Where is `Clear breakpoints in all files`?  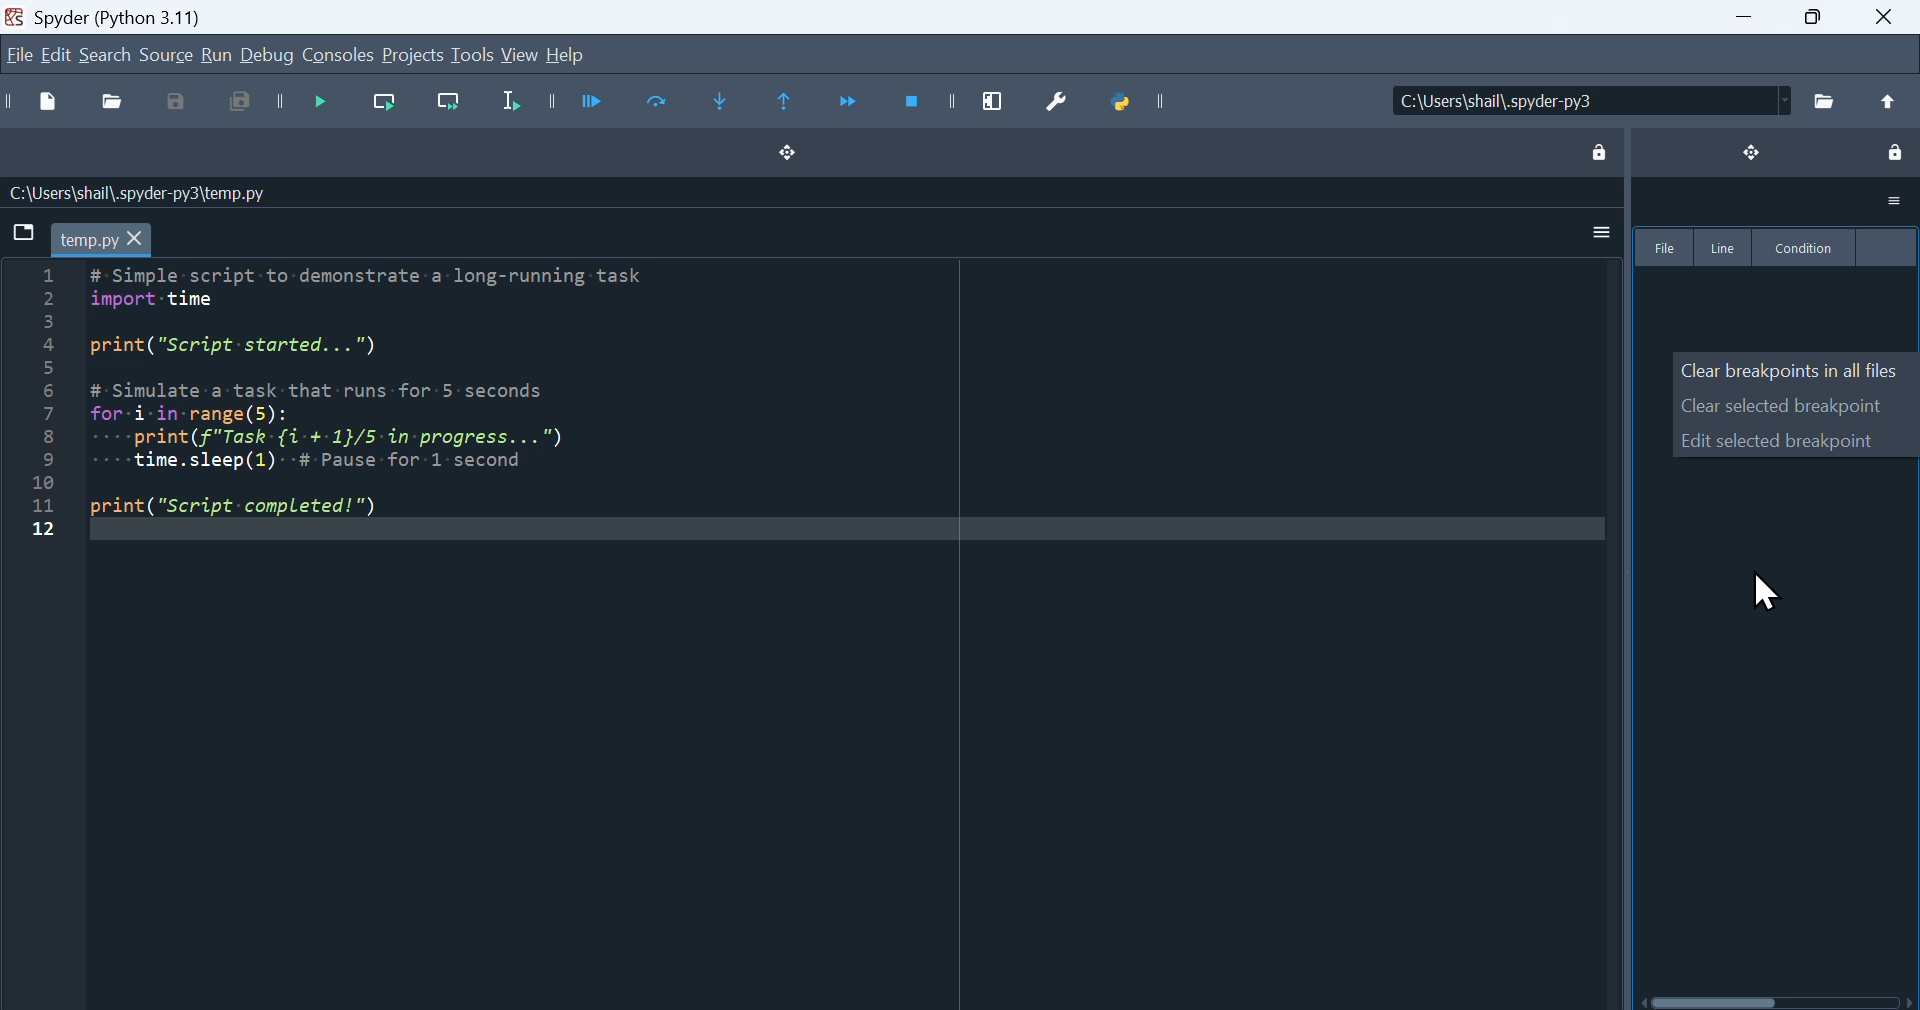
Clear breakpoints in all files is located at coordinates (1790, 369).